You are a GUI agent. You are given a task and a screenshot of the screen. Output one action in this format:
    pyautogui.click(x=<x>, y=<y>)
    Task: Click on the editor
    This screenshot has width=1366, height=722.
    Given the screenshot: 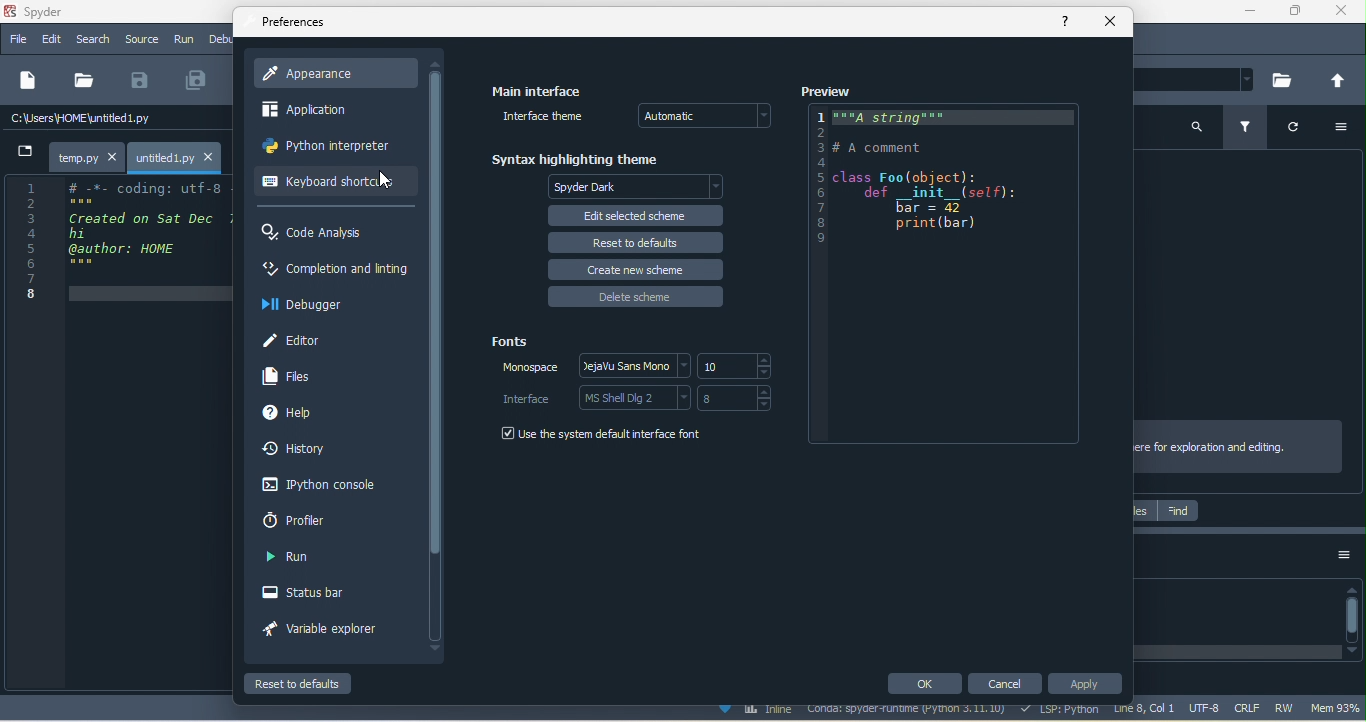 What is the action you would take?
    pyautogui.click(x=298, y=340)
    